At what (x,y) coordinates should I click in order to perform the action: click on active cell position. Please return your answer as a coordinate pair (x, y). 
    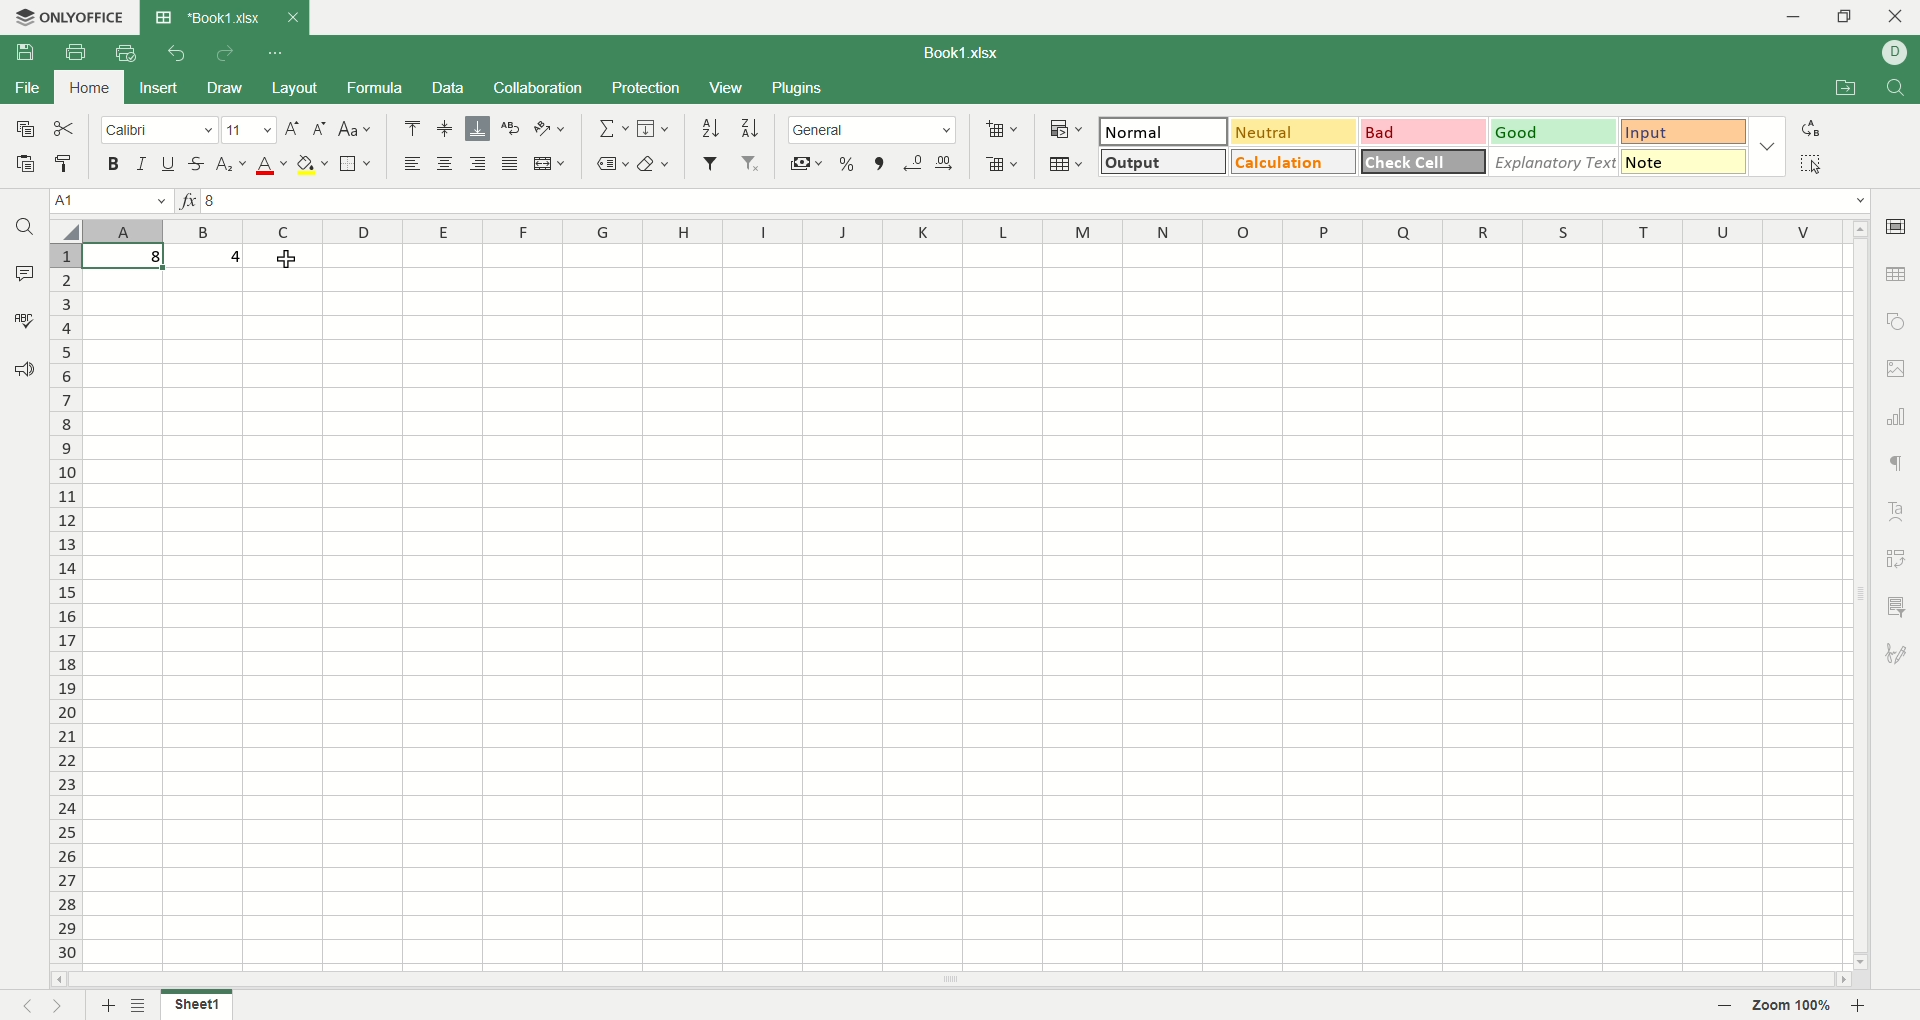
    Looking at the image, I should click on (110, 202).